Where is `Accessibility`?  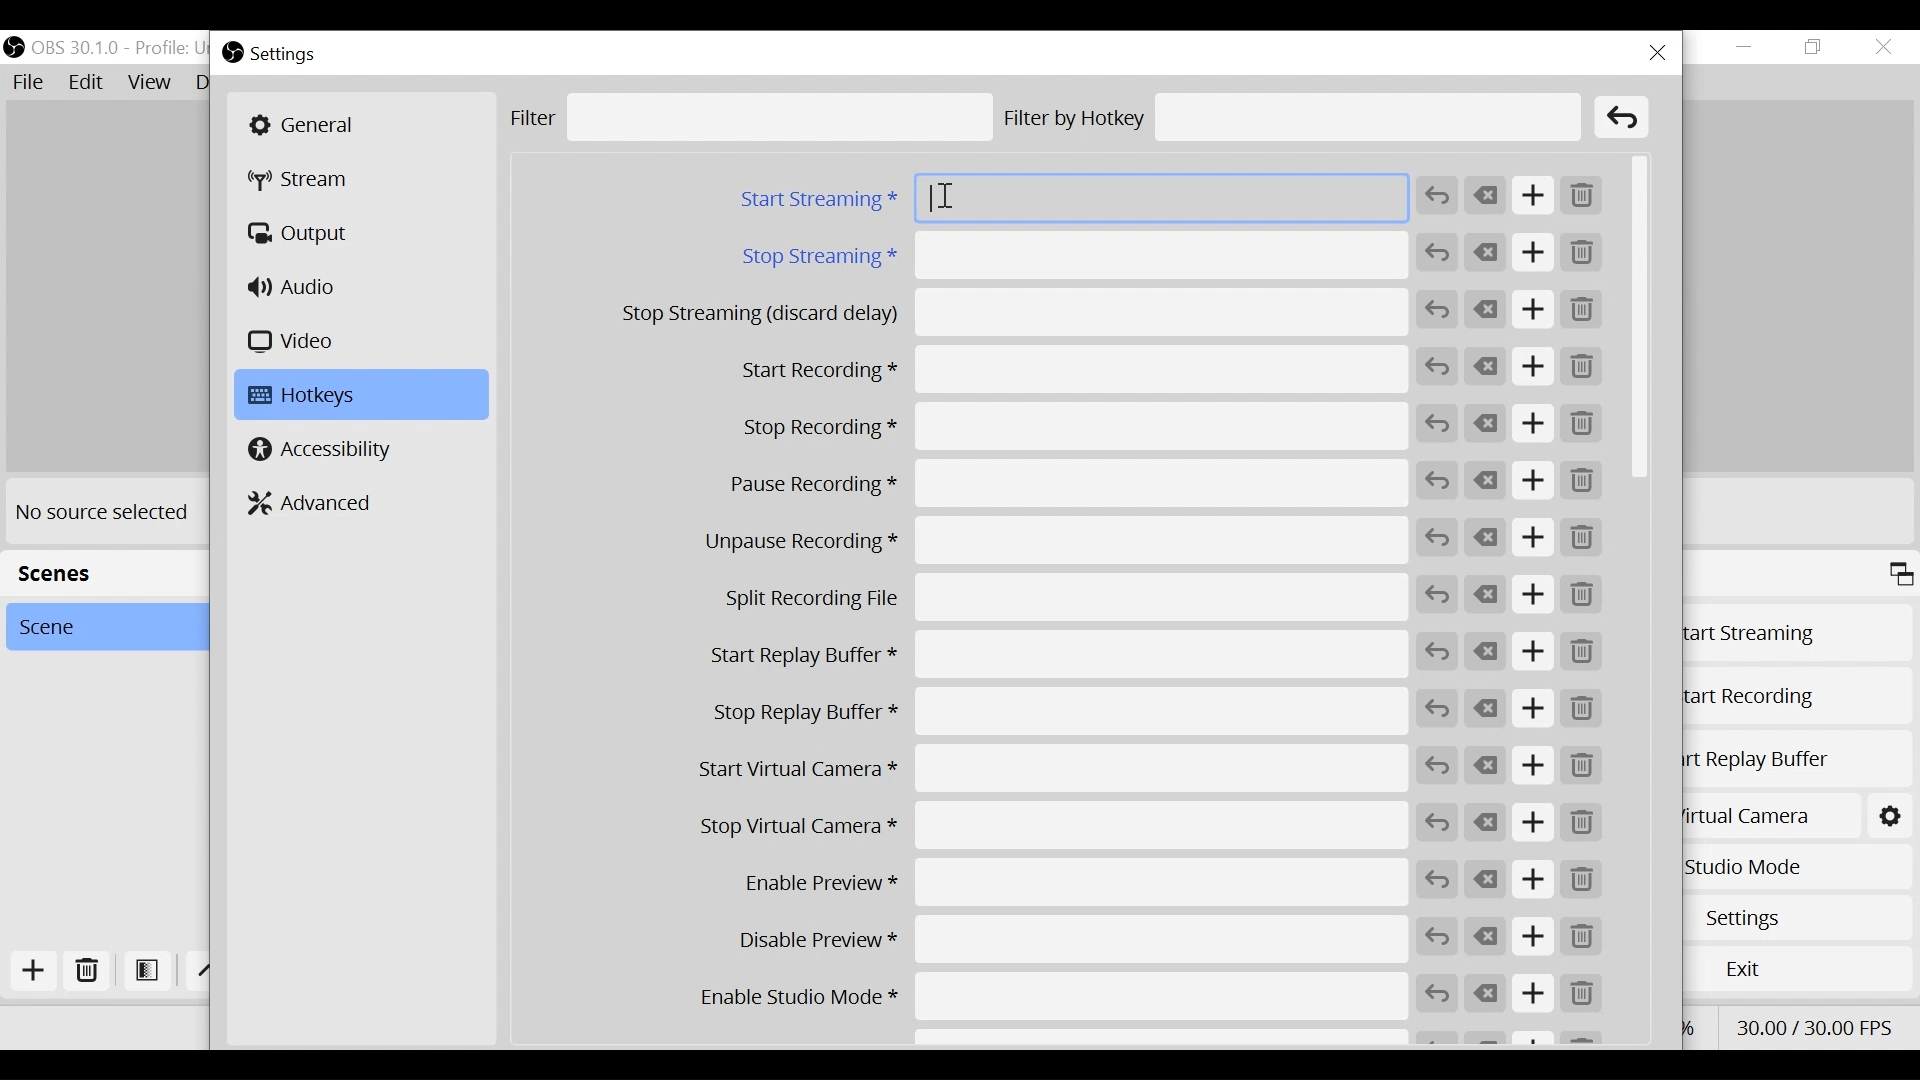
Accessibility is located at coordinates (322, 450).